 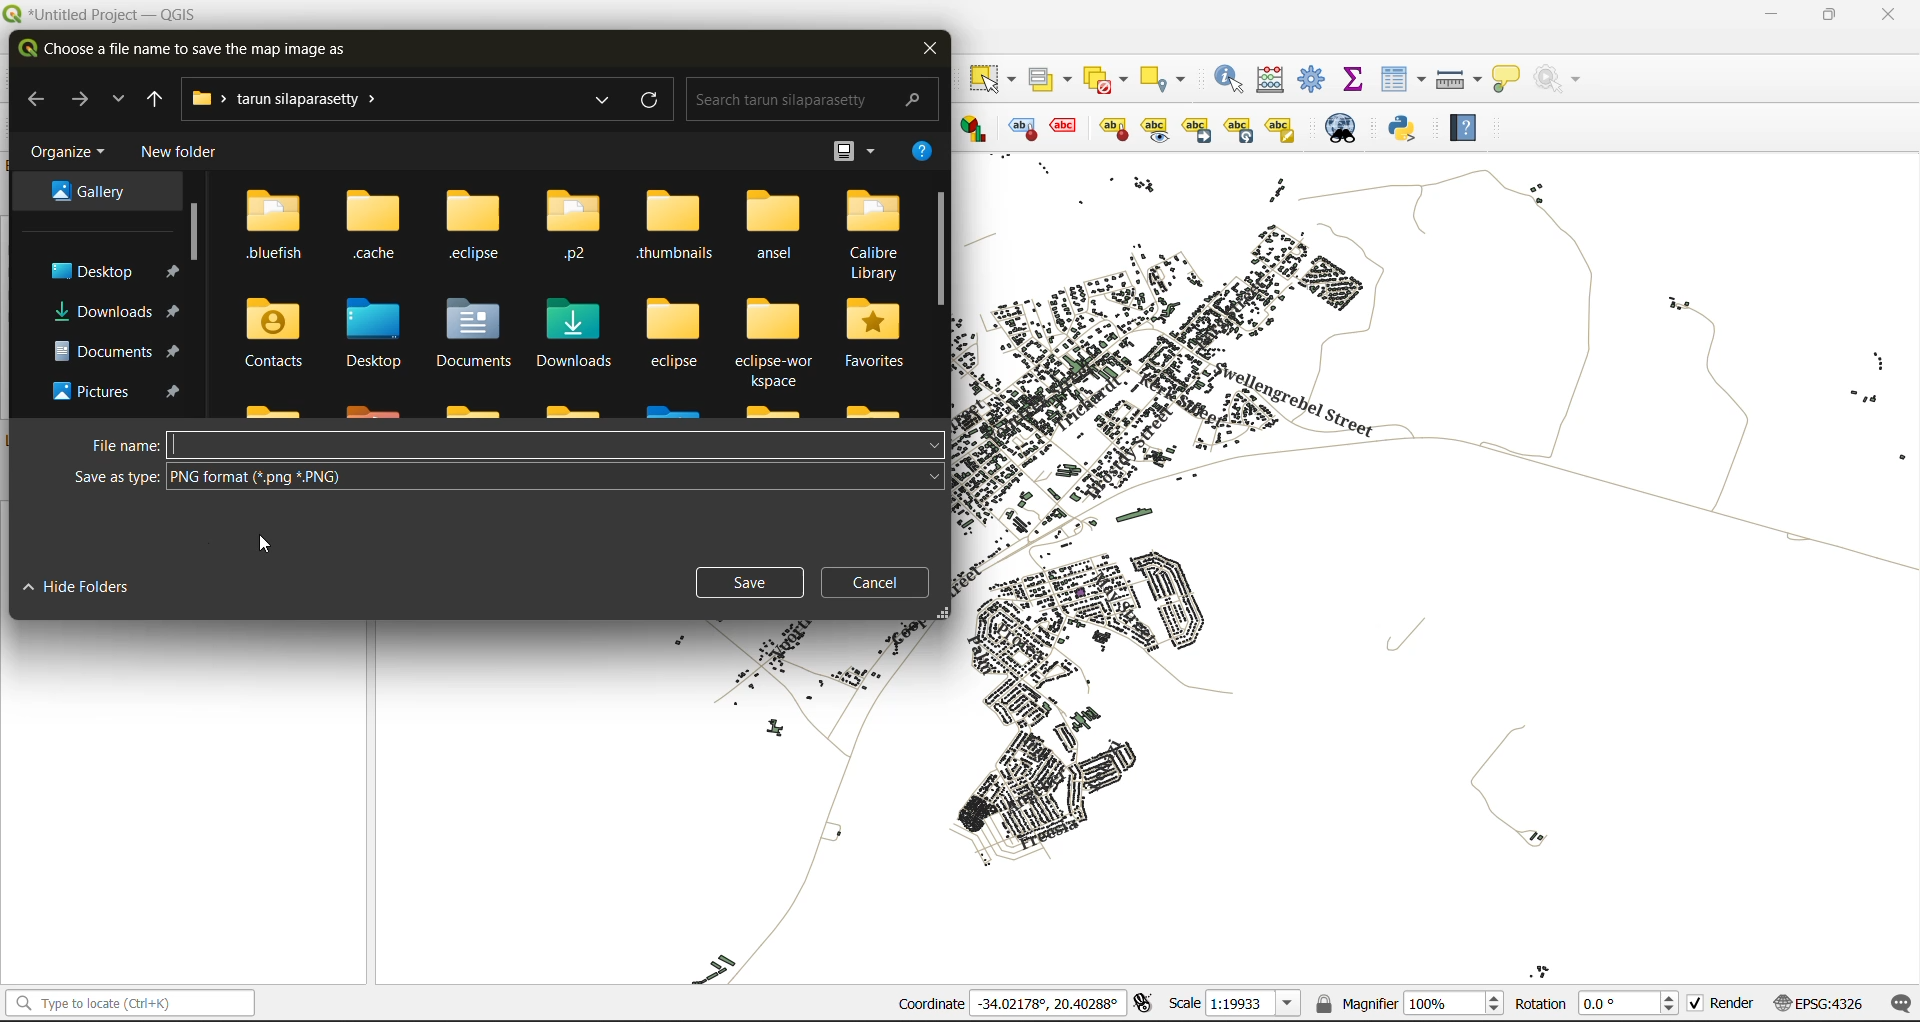 I want to click on Move a label, diagrams or callout, so click(x=1198, y=128).